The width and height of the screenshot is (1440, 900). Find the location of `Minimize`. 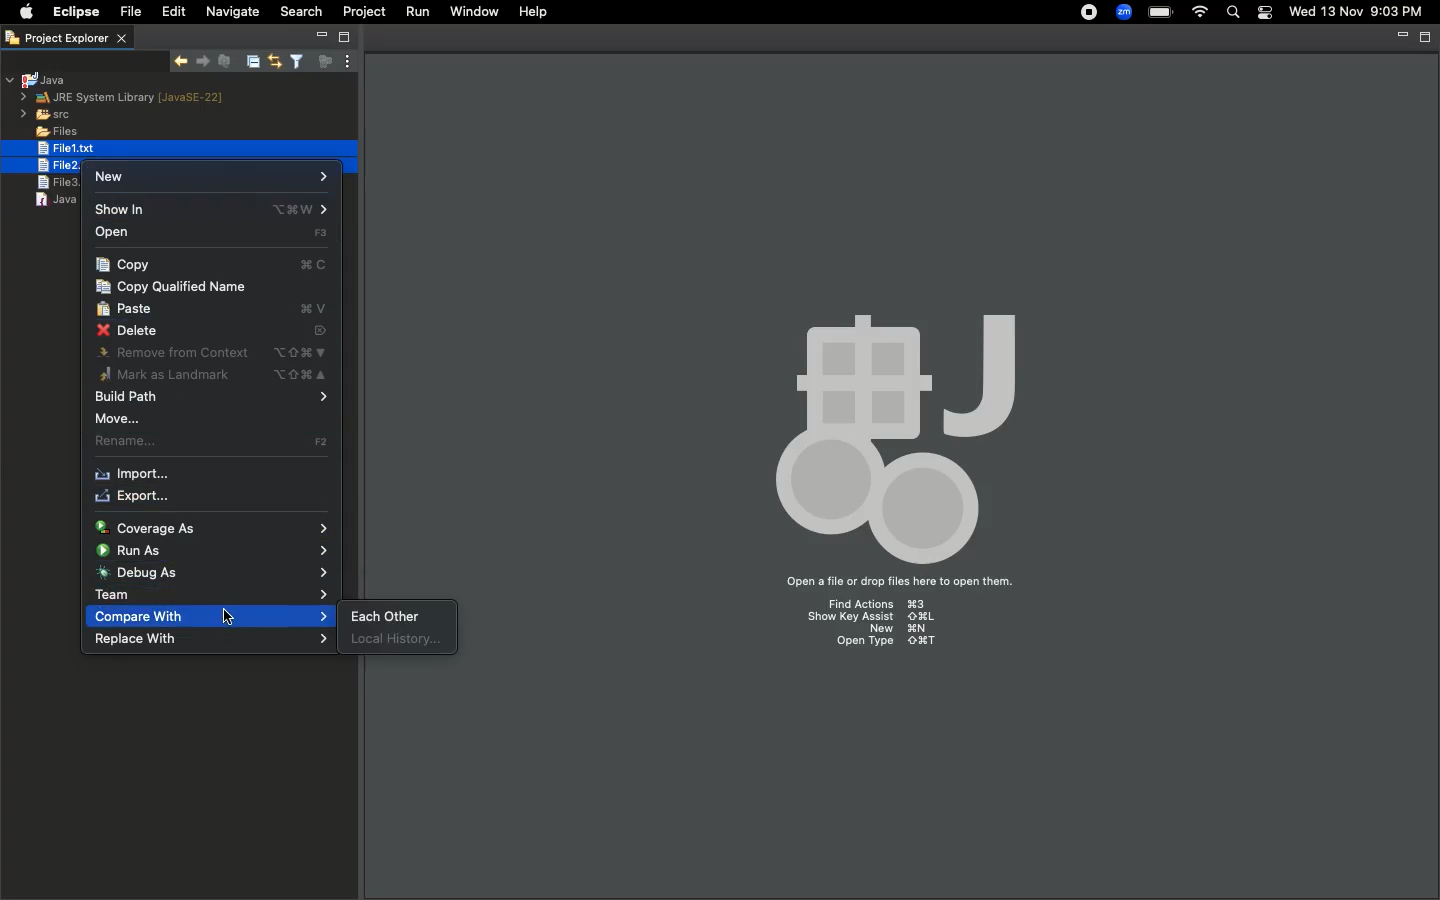

Minimize is located at coordinates (1398, 37).